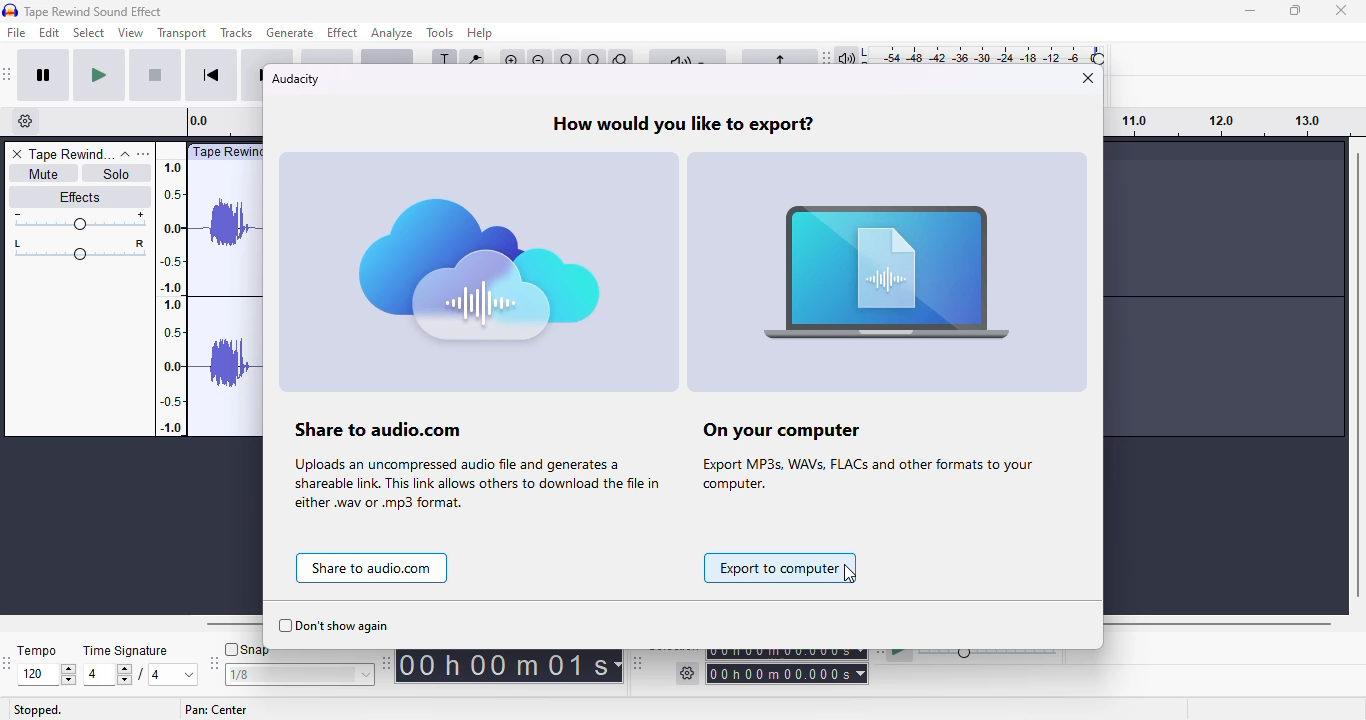 The height and width of the screenshot is (720, 1366). I want to click on tools, so click(441, 32).